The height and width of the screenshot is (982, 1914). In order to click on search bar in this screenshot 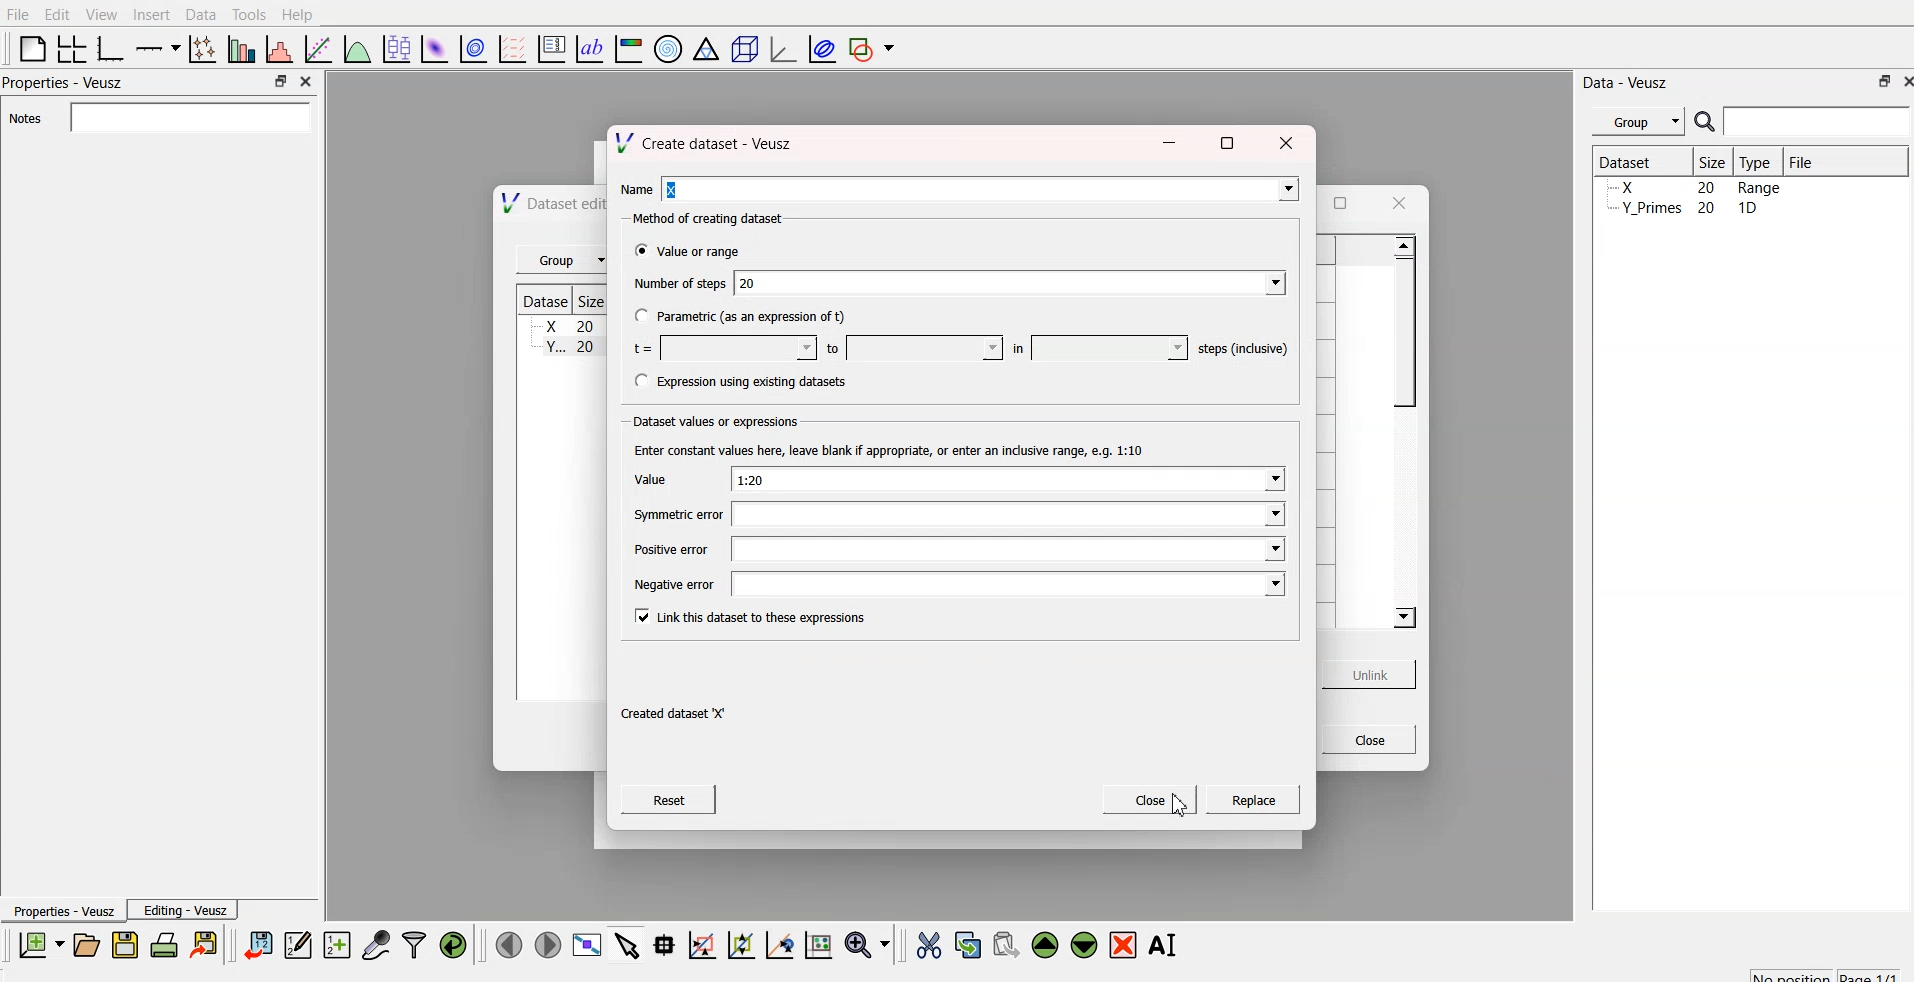, I will do `click(1818, 121)`.